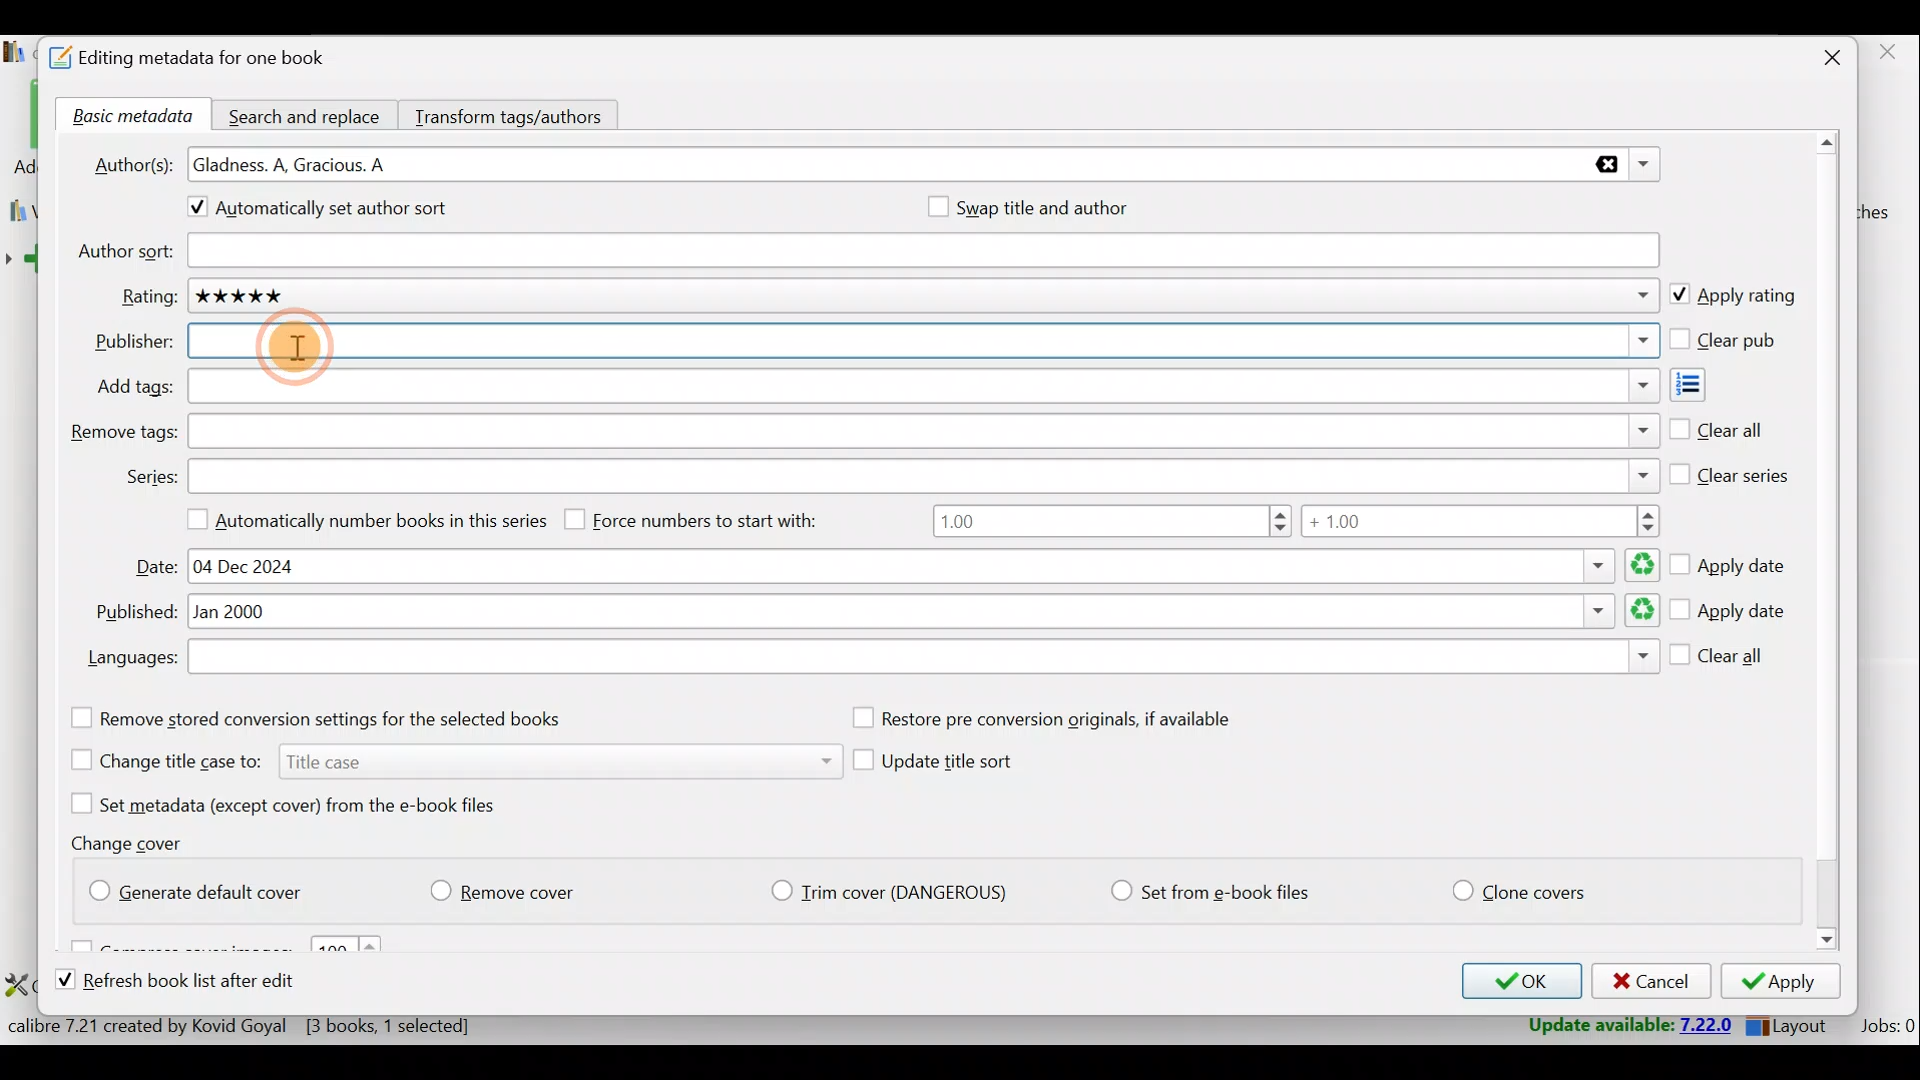 This screenshot has width=1920, height=1080. What do you see at coordinates (1648, 982) in the screenshot?
I see `Cancel` at bounding box center [1648, 982].